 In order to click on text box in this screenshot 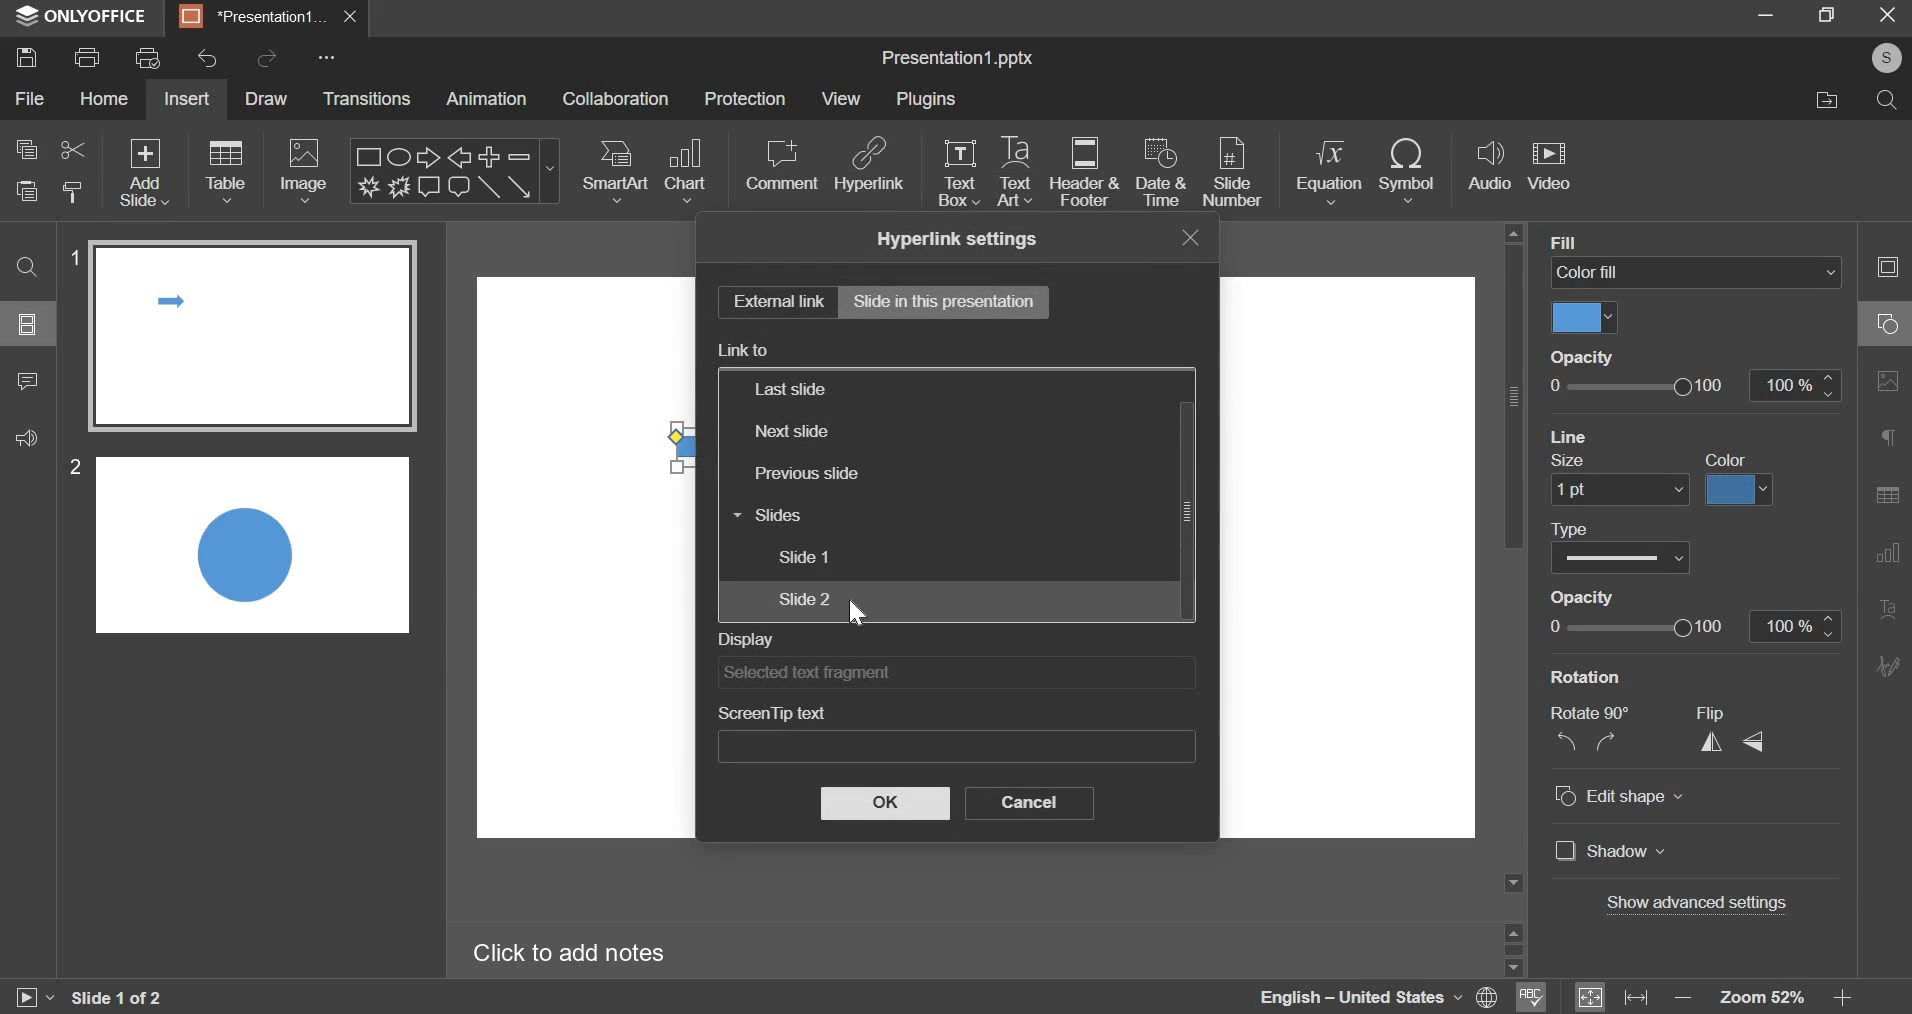, I will do `click(959, 172)`.